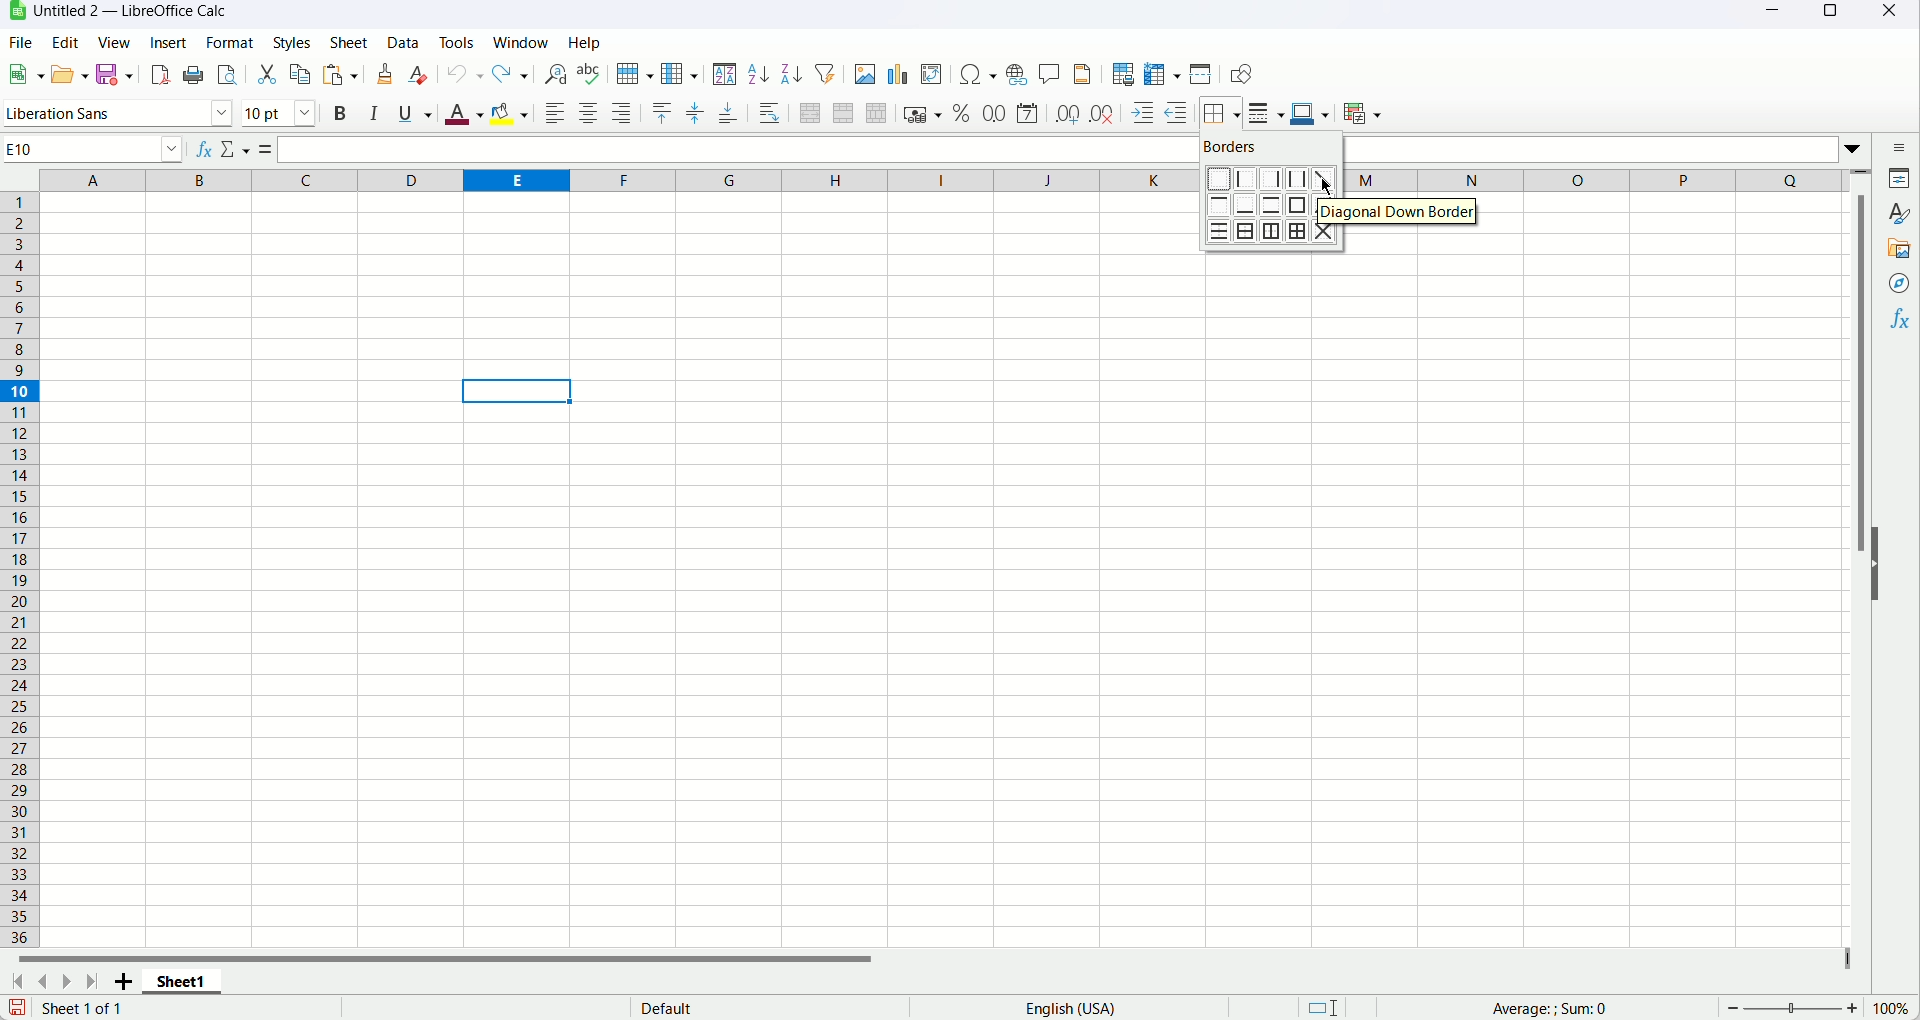 The image size is (1920, 1020). I want to click on Split window, so click(1203, 74).